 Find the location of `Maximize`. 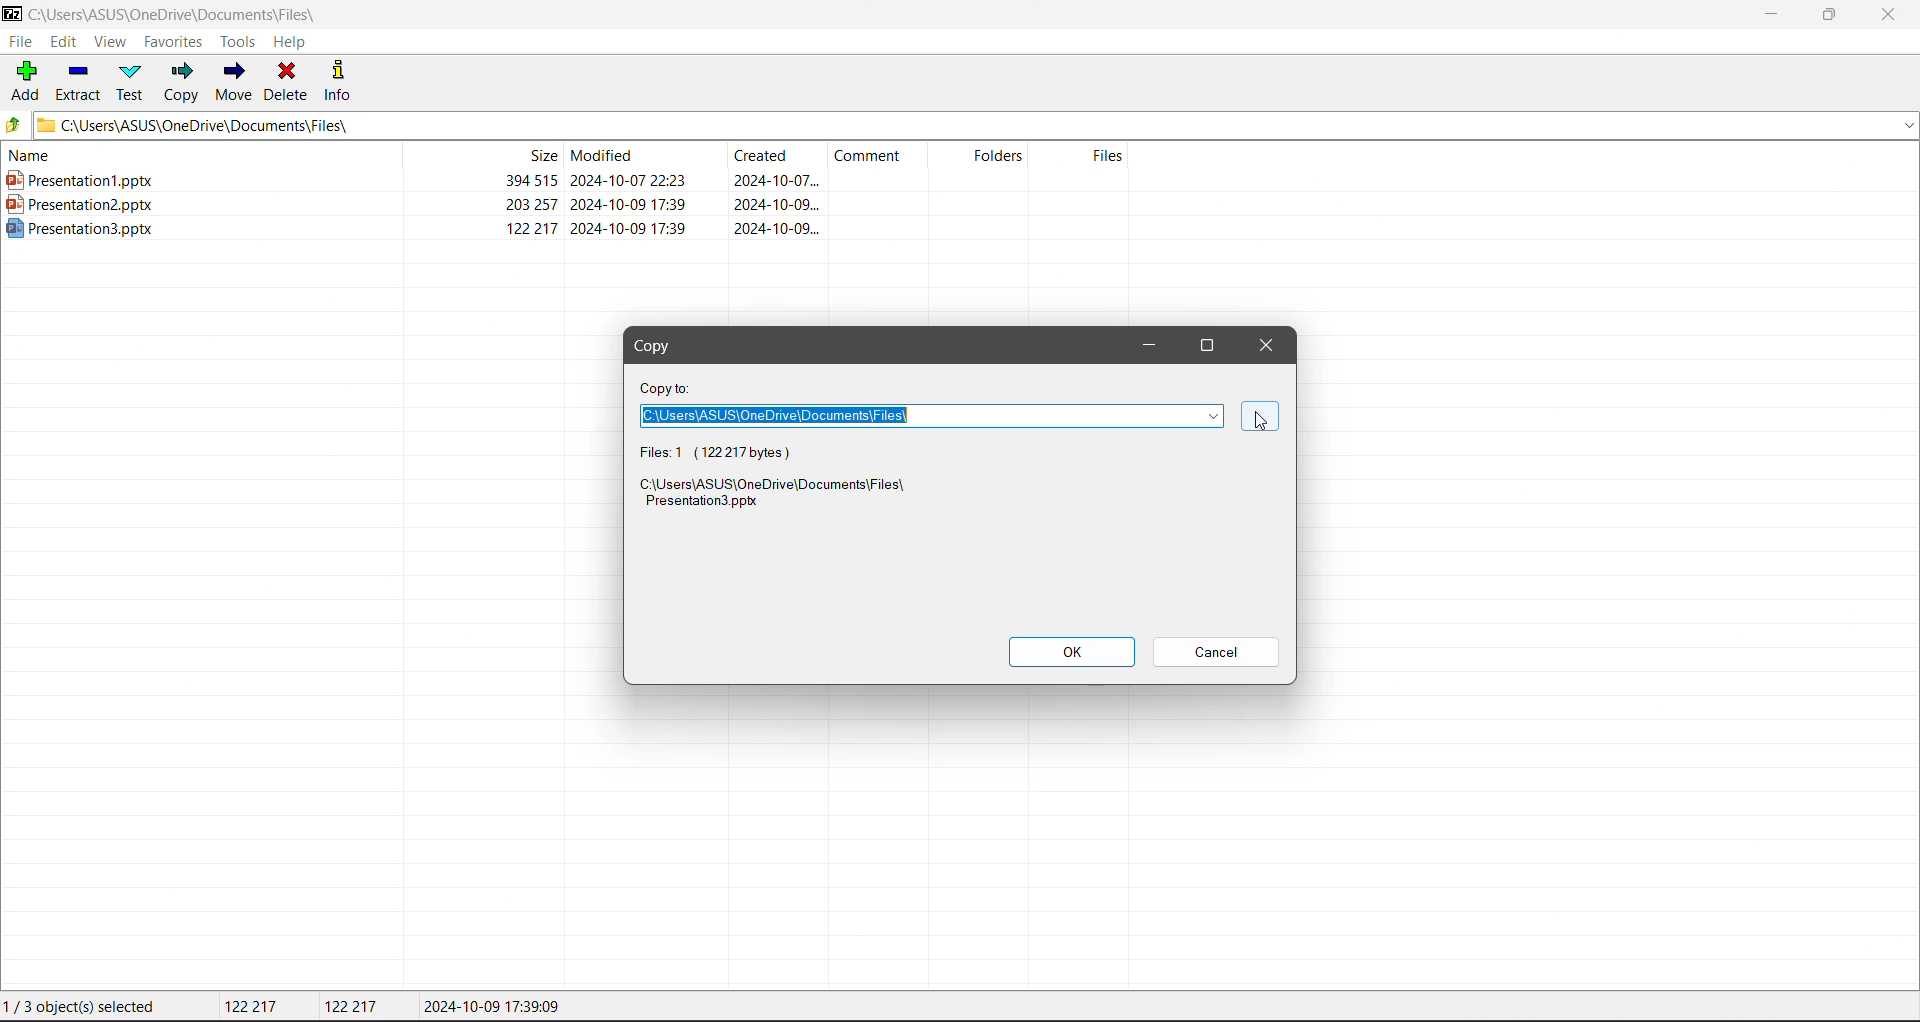

Maximize is located at coordinates (1204, 347).